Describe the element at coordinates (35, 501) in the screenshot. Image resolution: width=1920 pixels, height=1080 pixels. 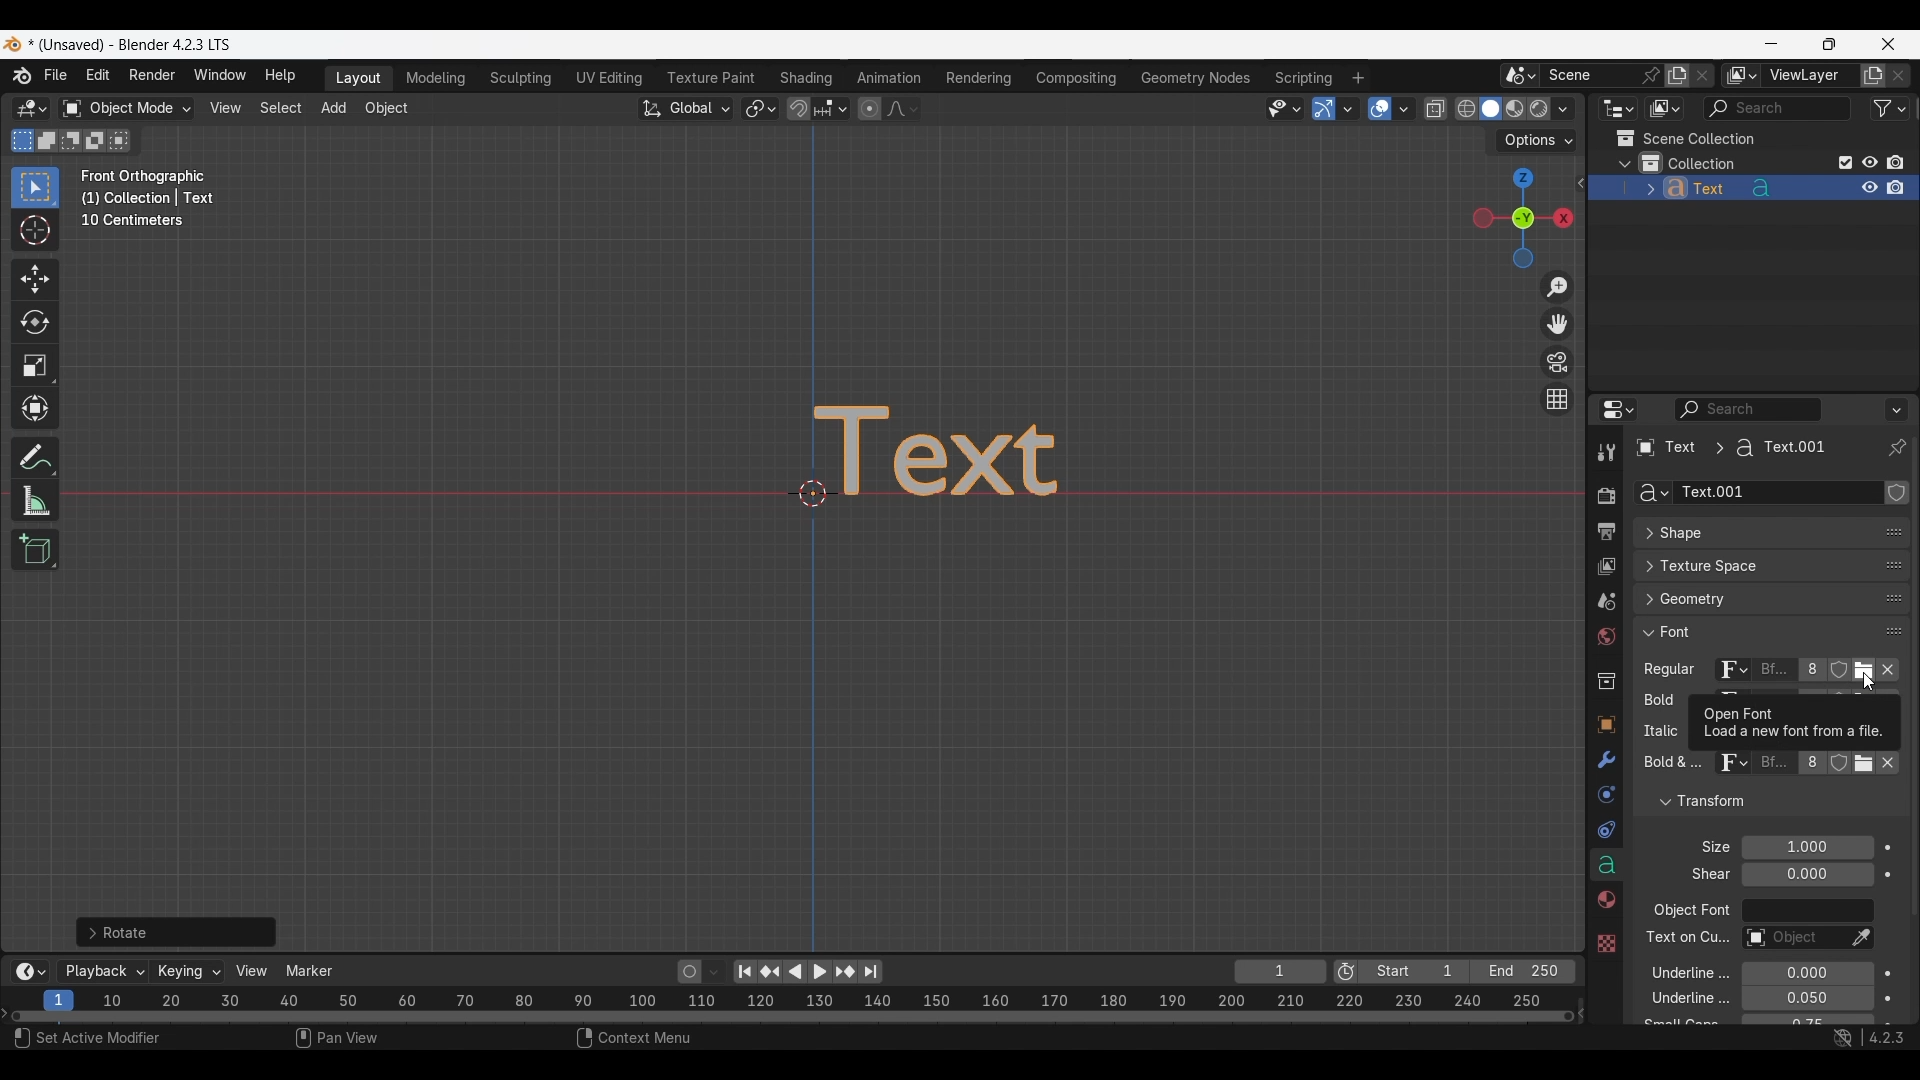
I see `Measure` at that location.